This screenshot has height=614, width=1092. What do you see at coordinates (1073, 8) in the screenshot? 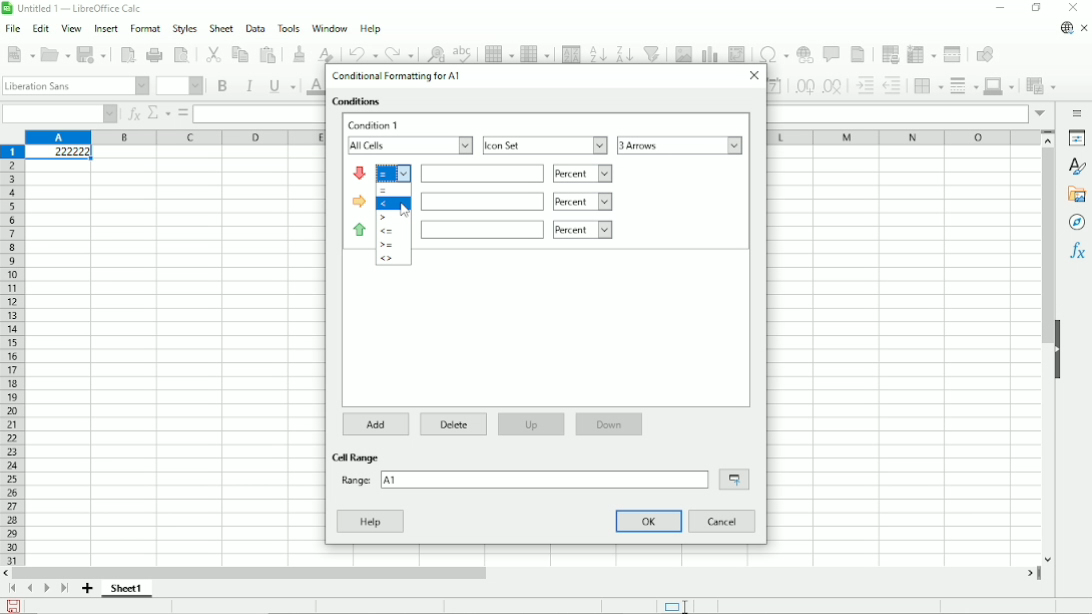
I see `` at bounding box center [1073, 8].